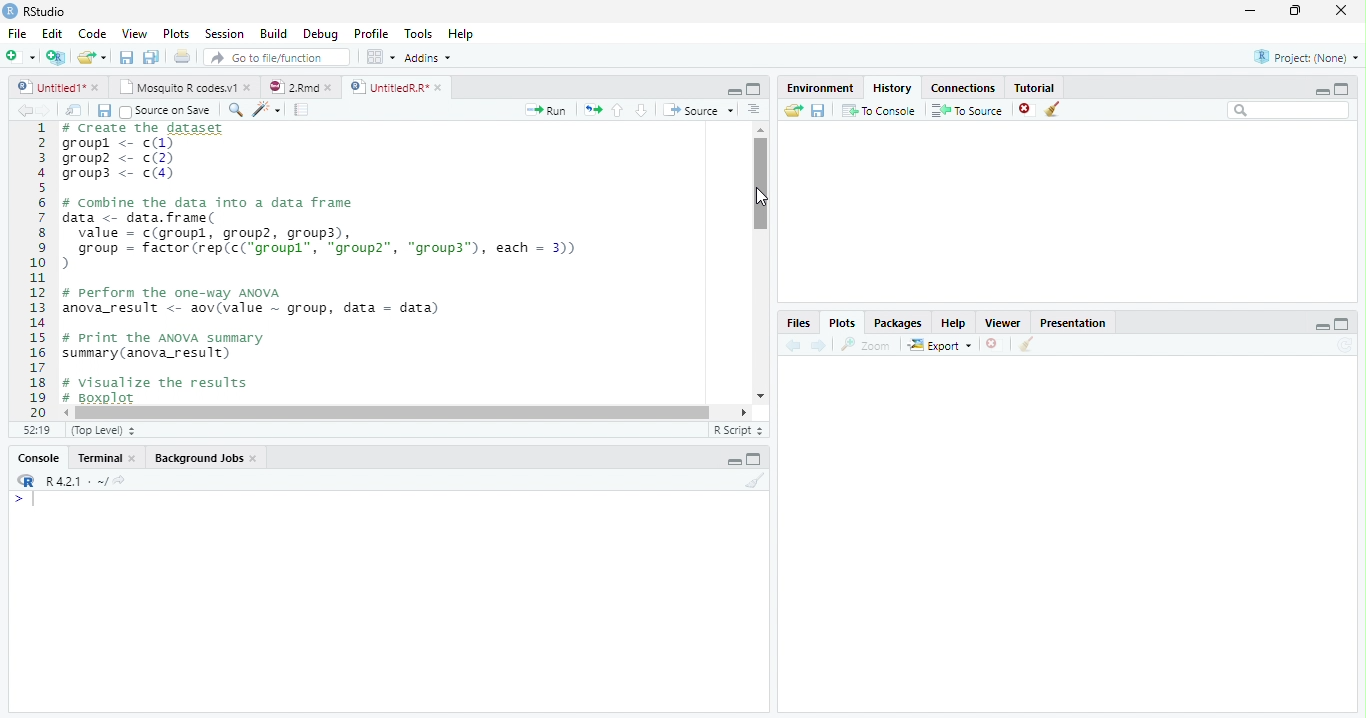  I want to click on To source, so click(970, 112).